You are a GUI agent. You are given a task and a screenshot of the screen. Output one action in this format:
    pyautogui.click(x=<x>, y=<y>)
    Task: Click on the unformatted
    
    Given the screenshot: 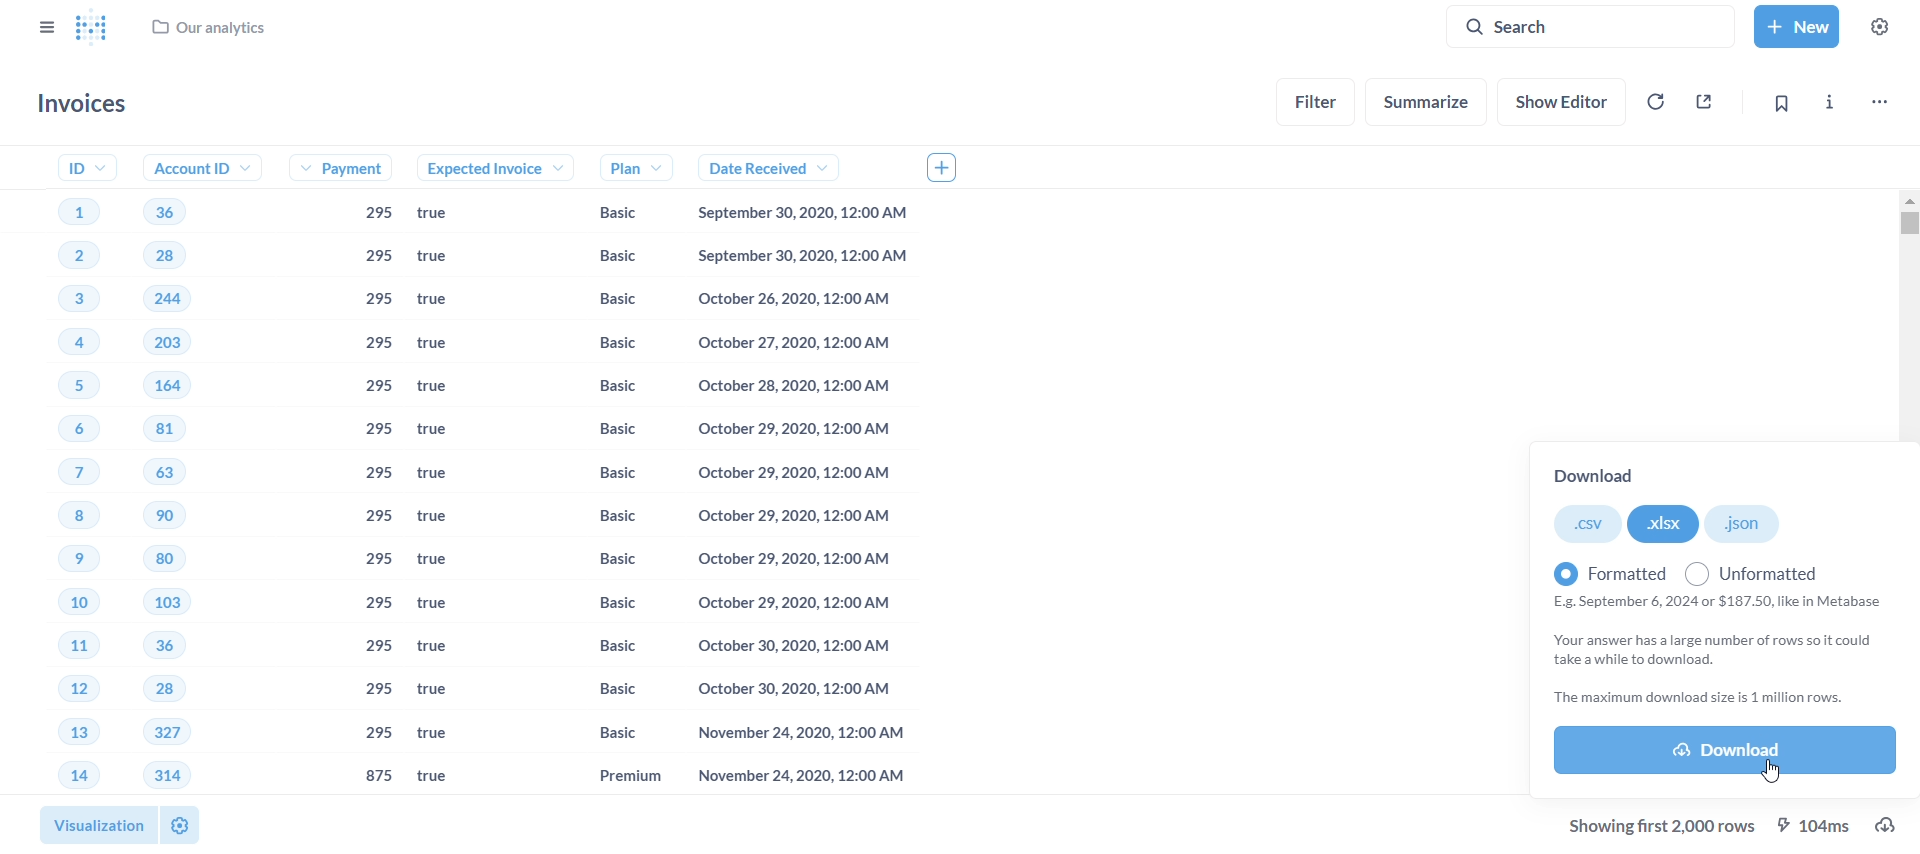 What is the action you would take?
    pyautogui.click(x=1767, y=571)
    